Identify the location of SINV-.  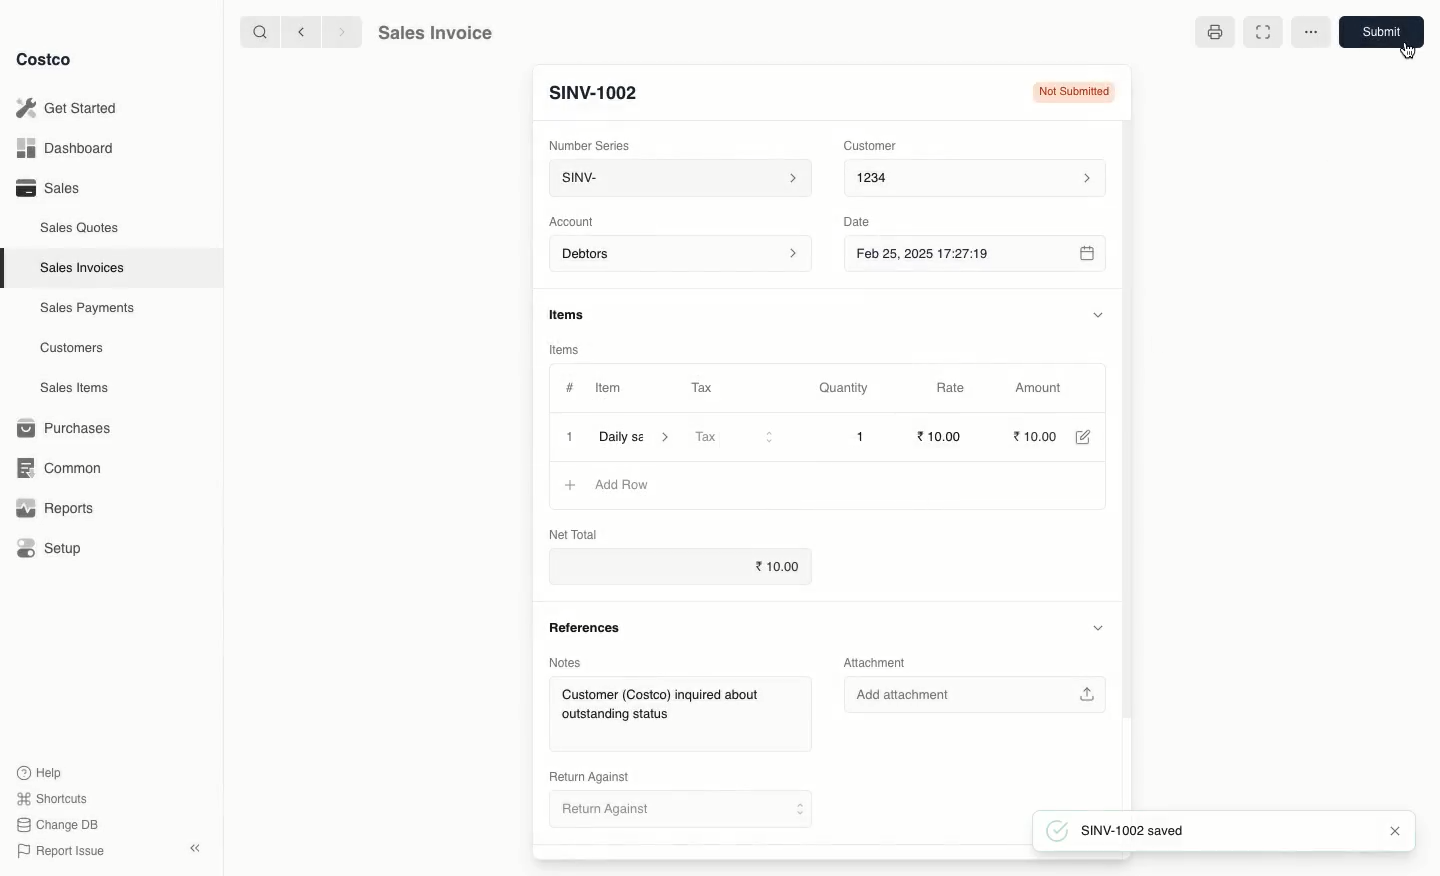
(682, 179).